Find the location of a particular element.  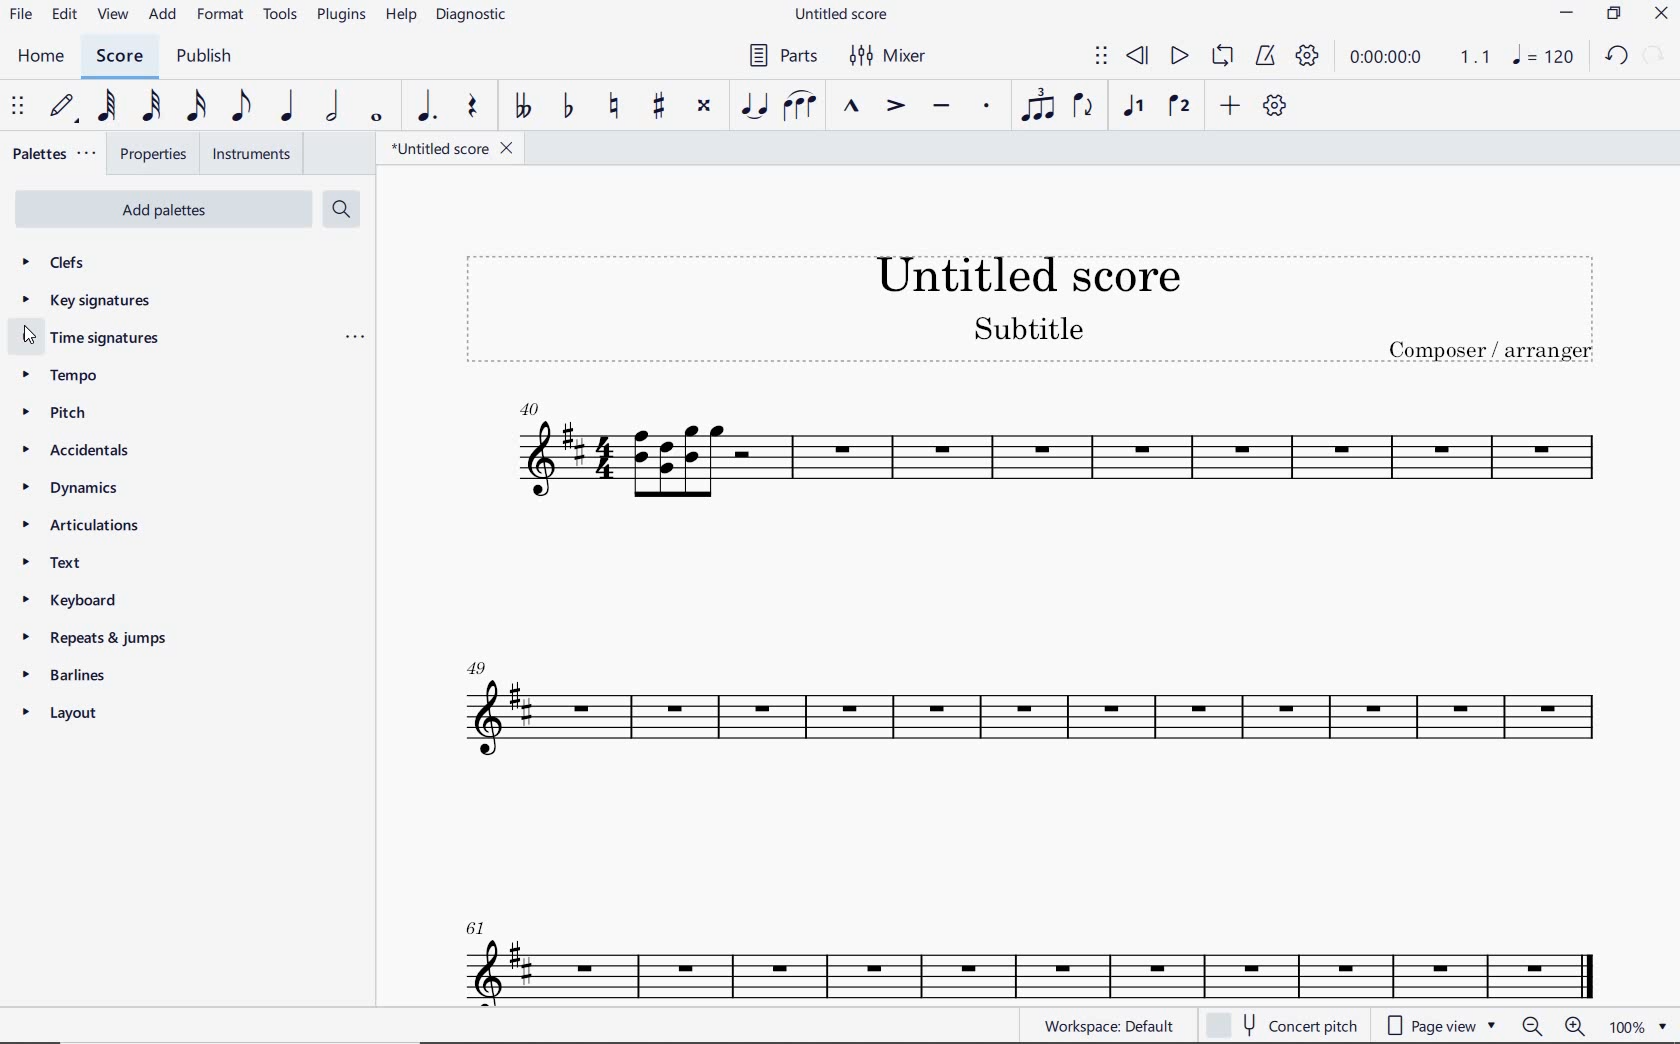

PLAY is located at coordinates (1178, 54).